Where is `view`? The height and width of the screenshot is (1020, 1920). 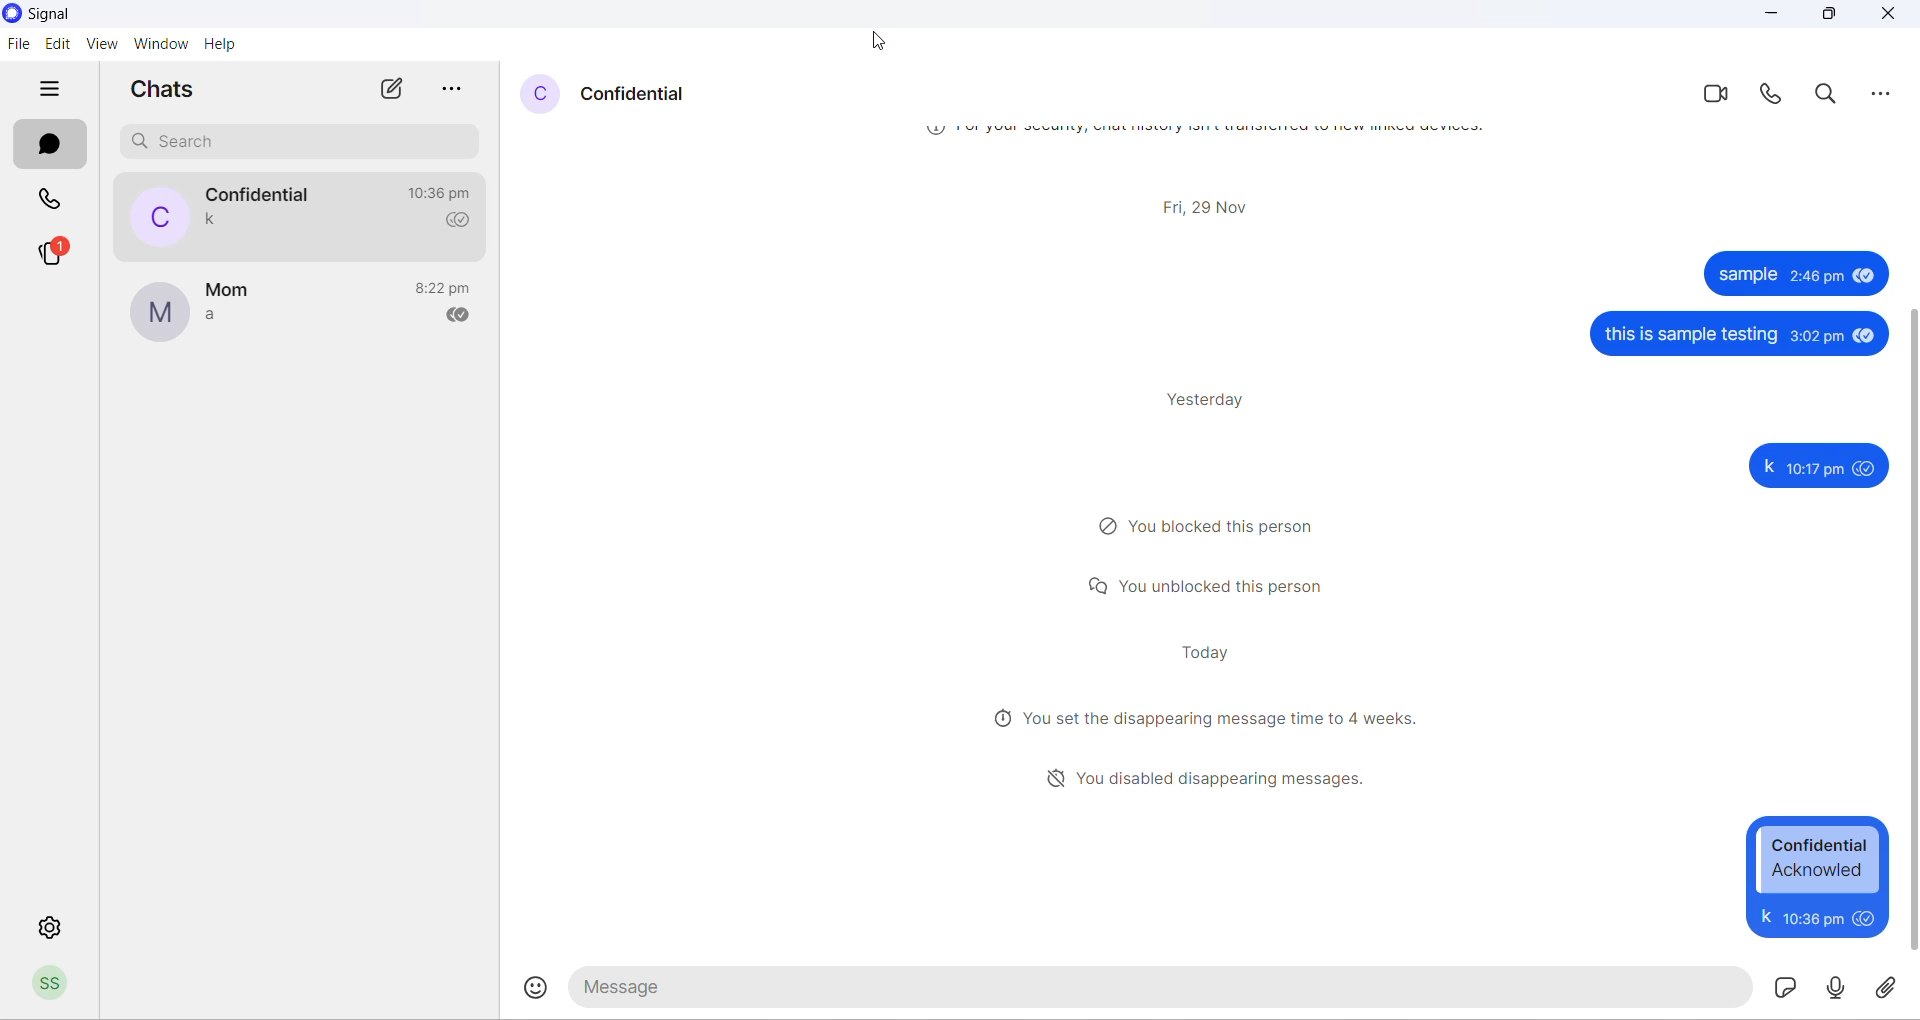
view is located at coordinates (99, 45).